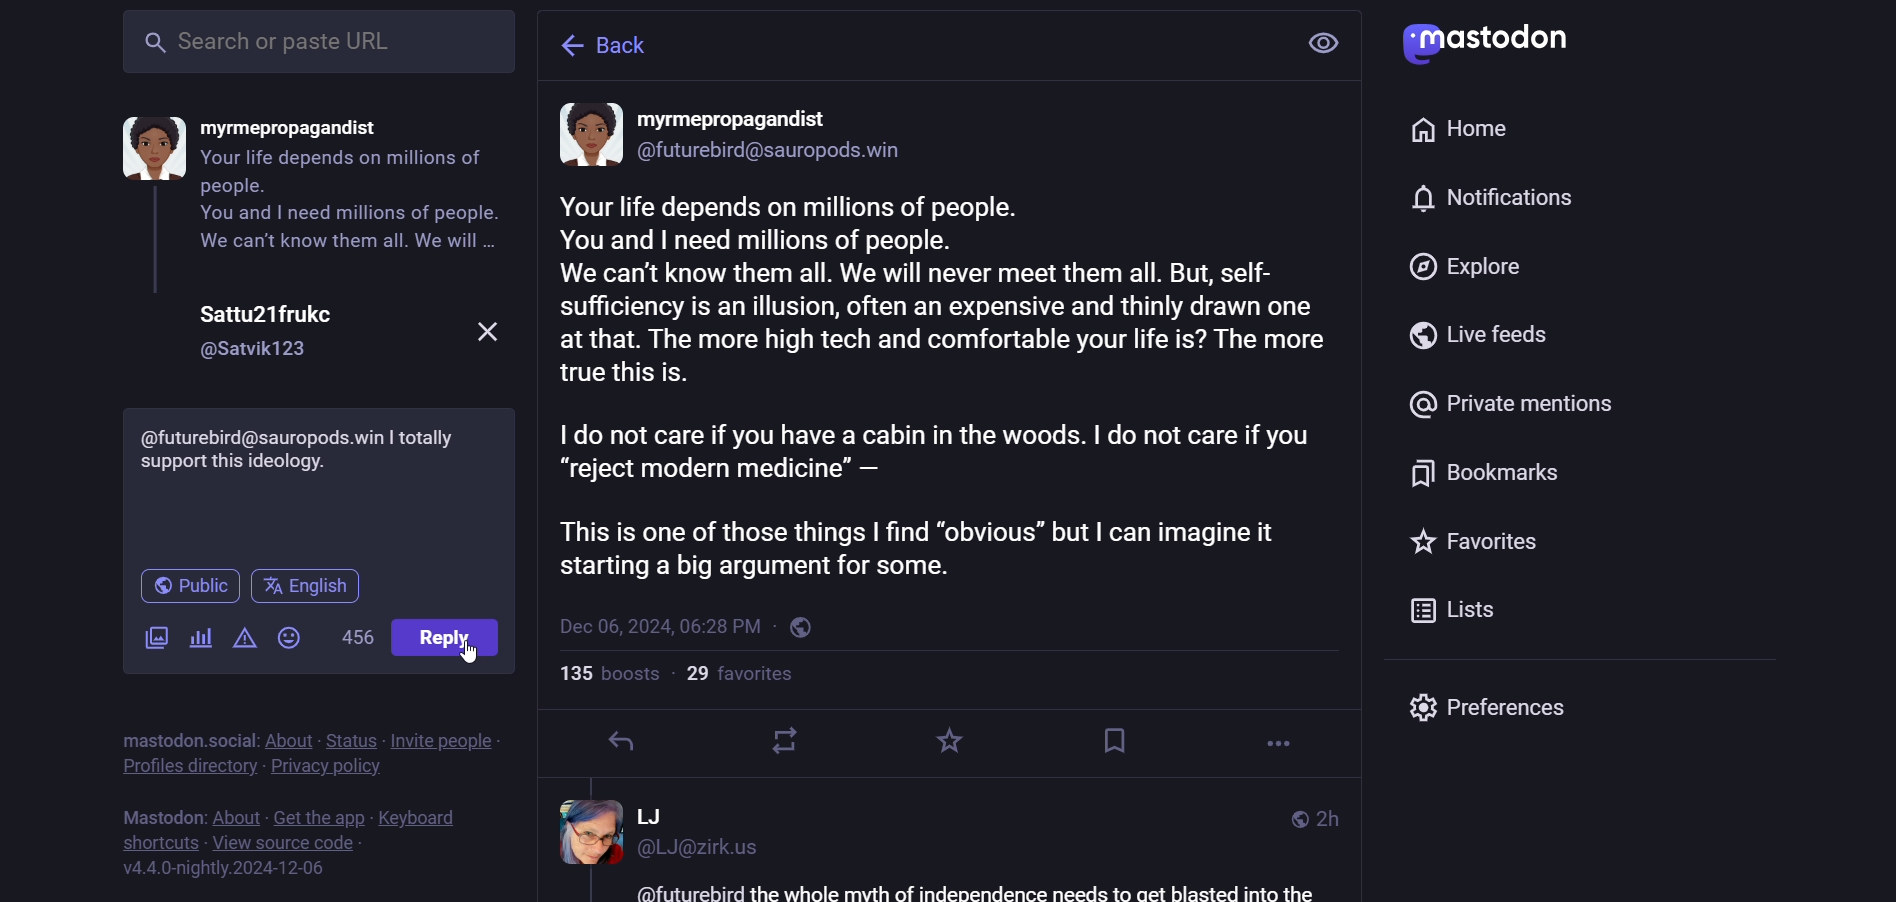 Image resolution: width=1896 pixels, height=902 pixels. I want to click on close, so click(490, 330).